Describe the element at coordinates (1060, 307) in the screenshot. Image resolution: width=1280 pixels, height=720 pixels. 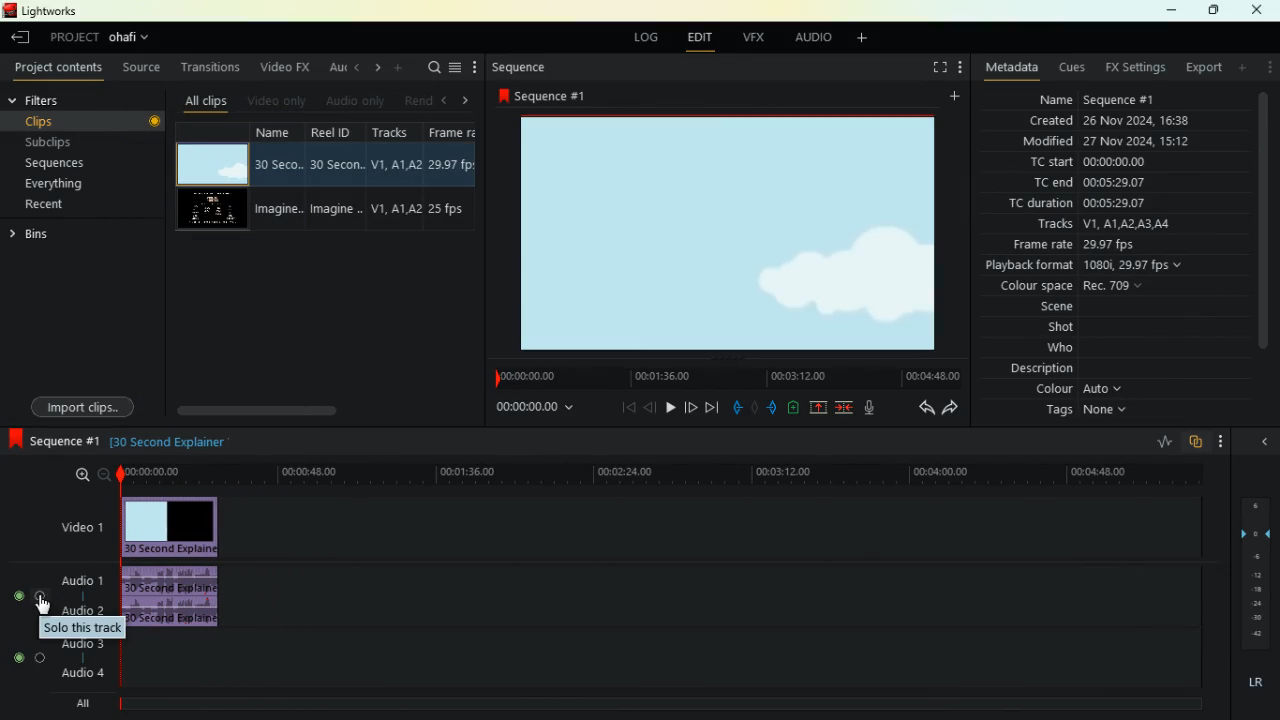
I see `scene` at that location.